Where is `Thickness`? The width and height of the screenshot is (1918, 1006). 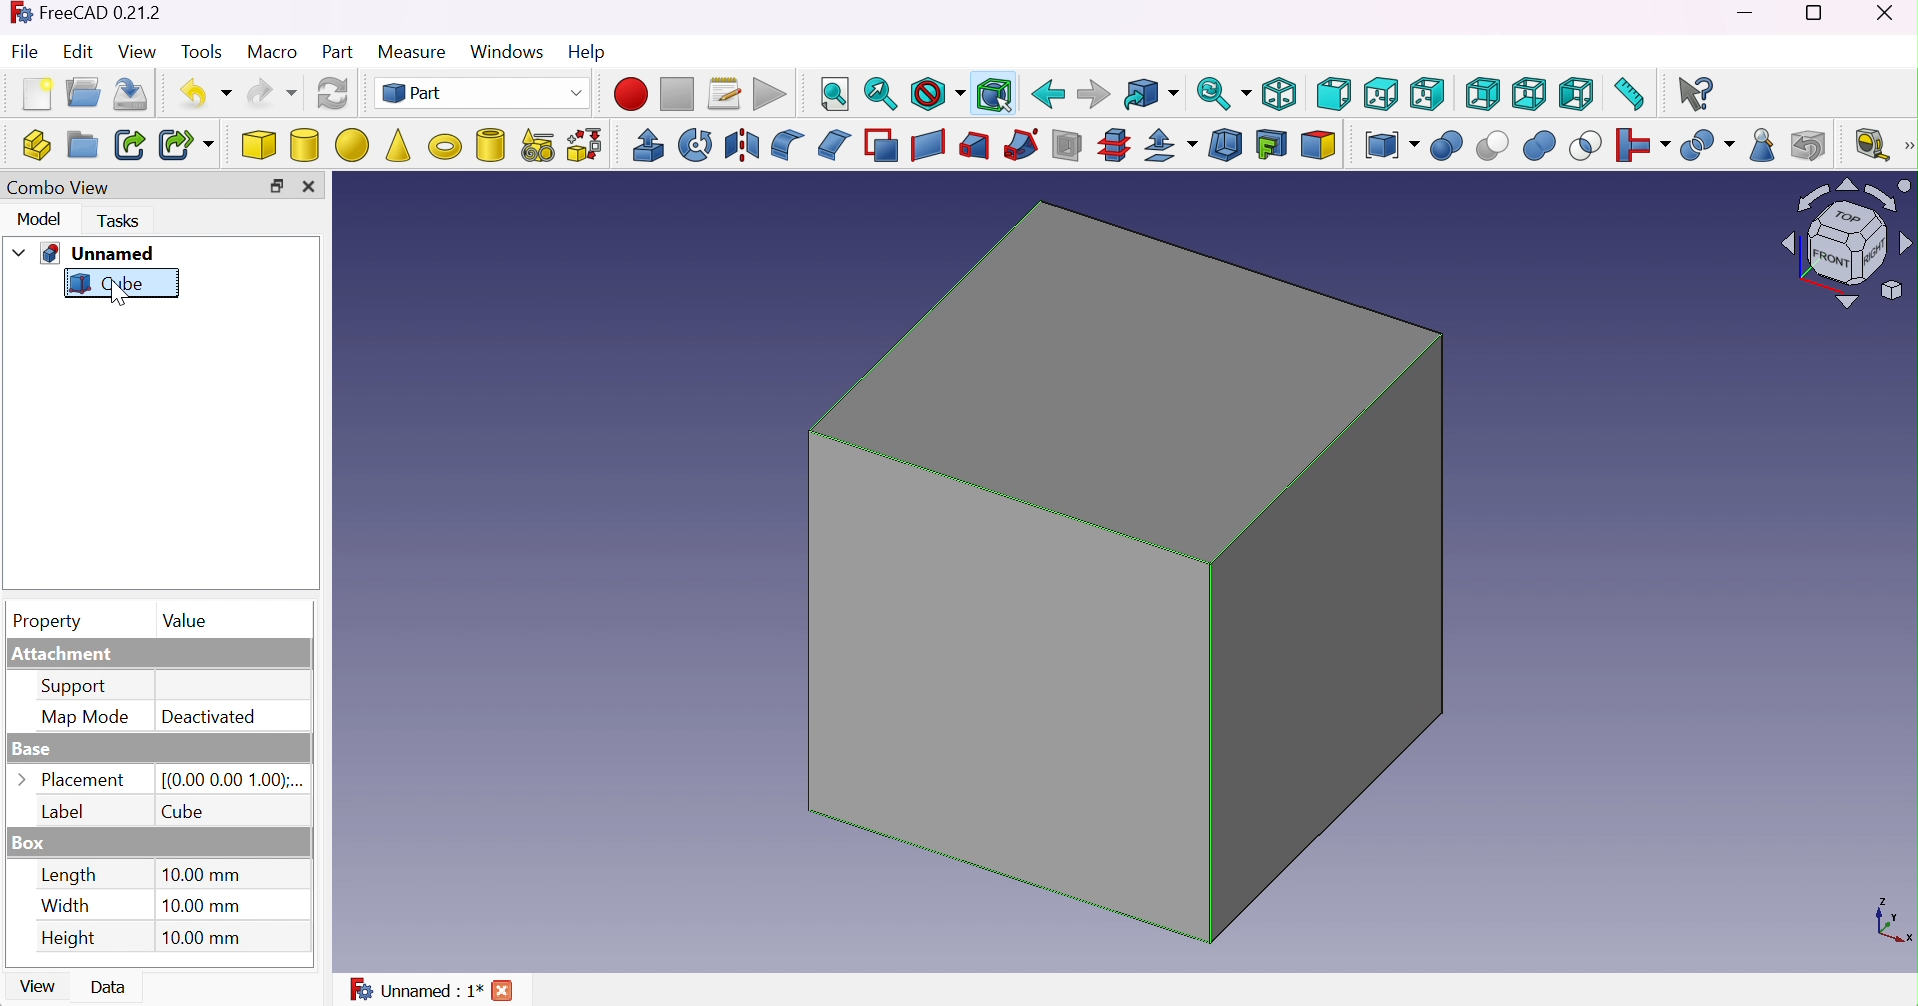 Thickness is located at coordinates (1225, 149).